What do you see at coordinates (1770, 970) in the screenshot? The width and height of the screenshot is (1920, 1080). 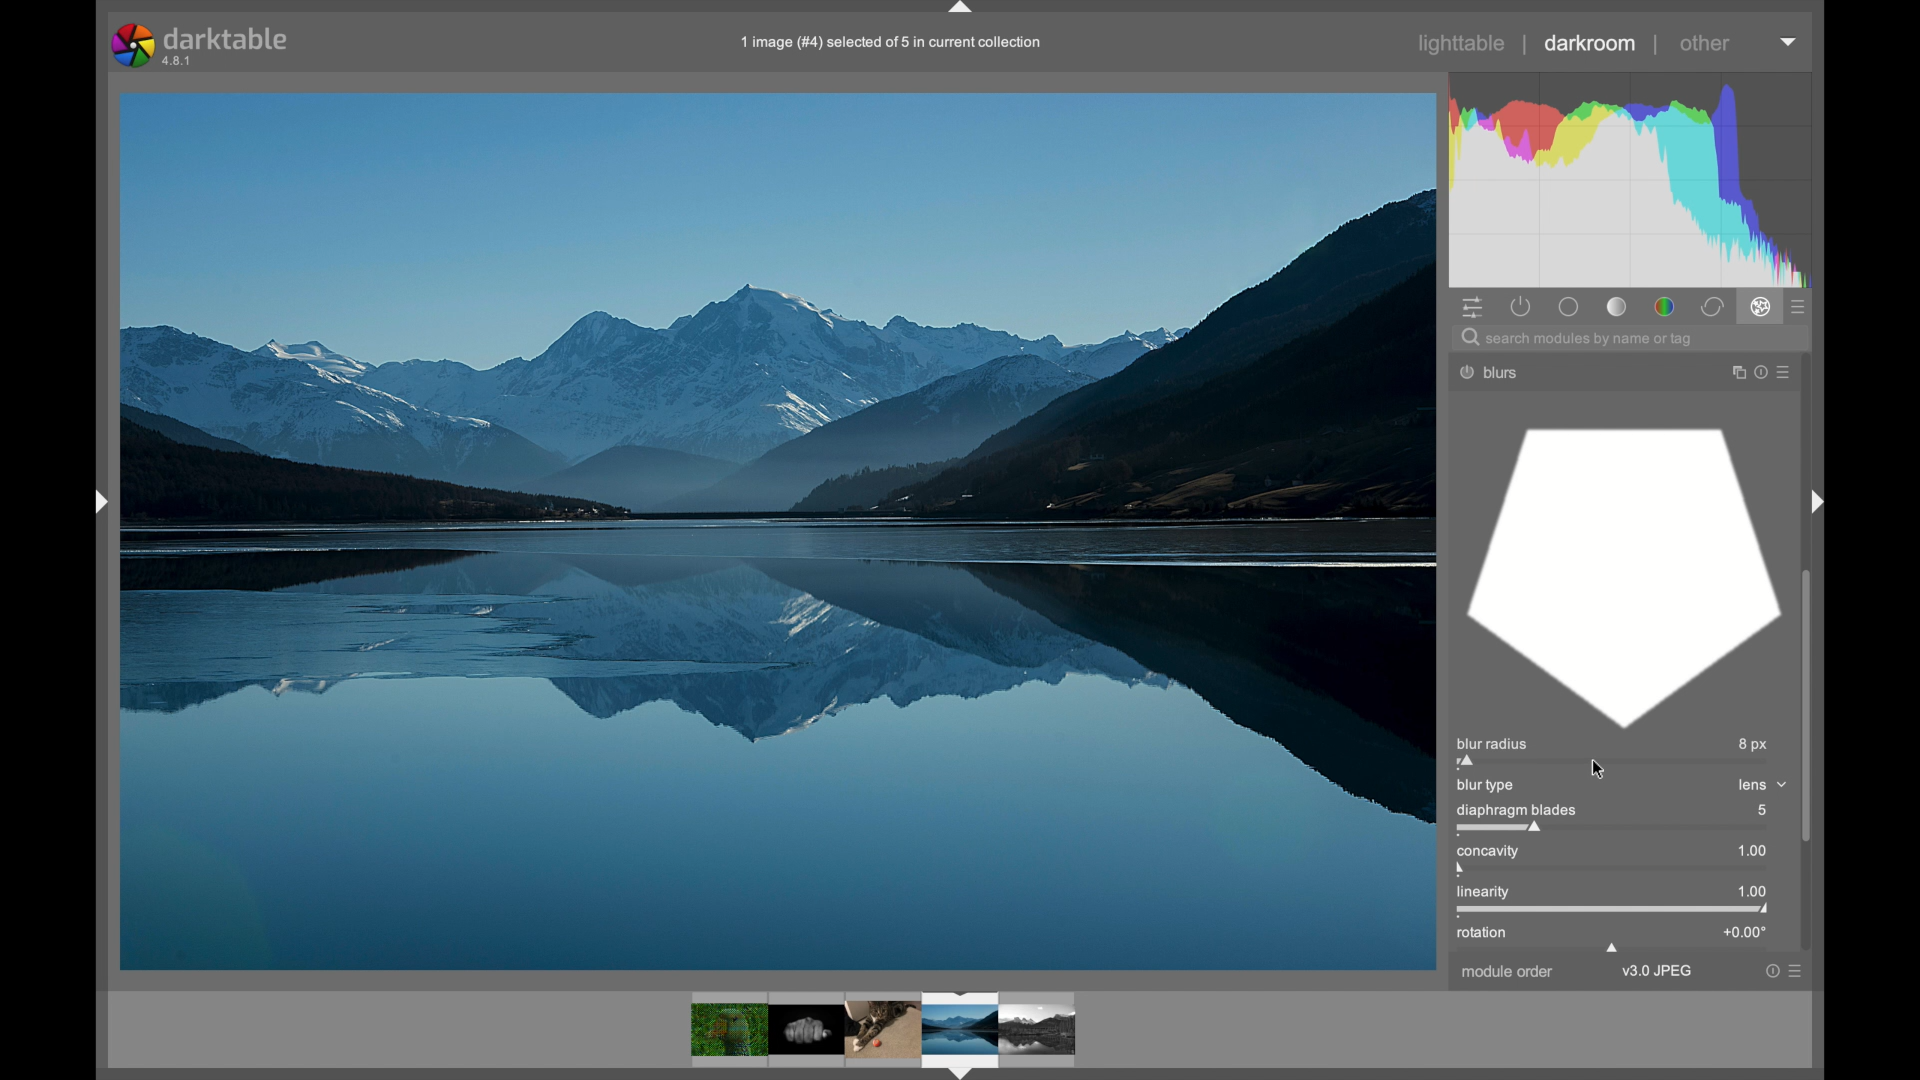 I see `help` at bounding box center [1770, 970].